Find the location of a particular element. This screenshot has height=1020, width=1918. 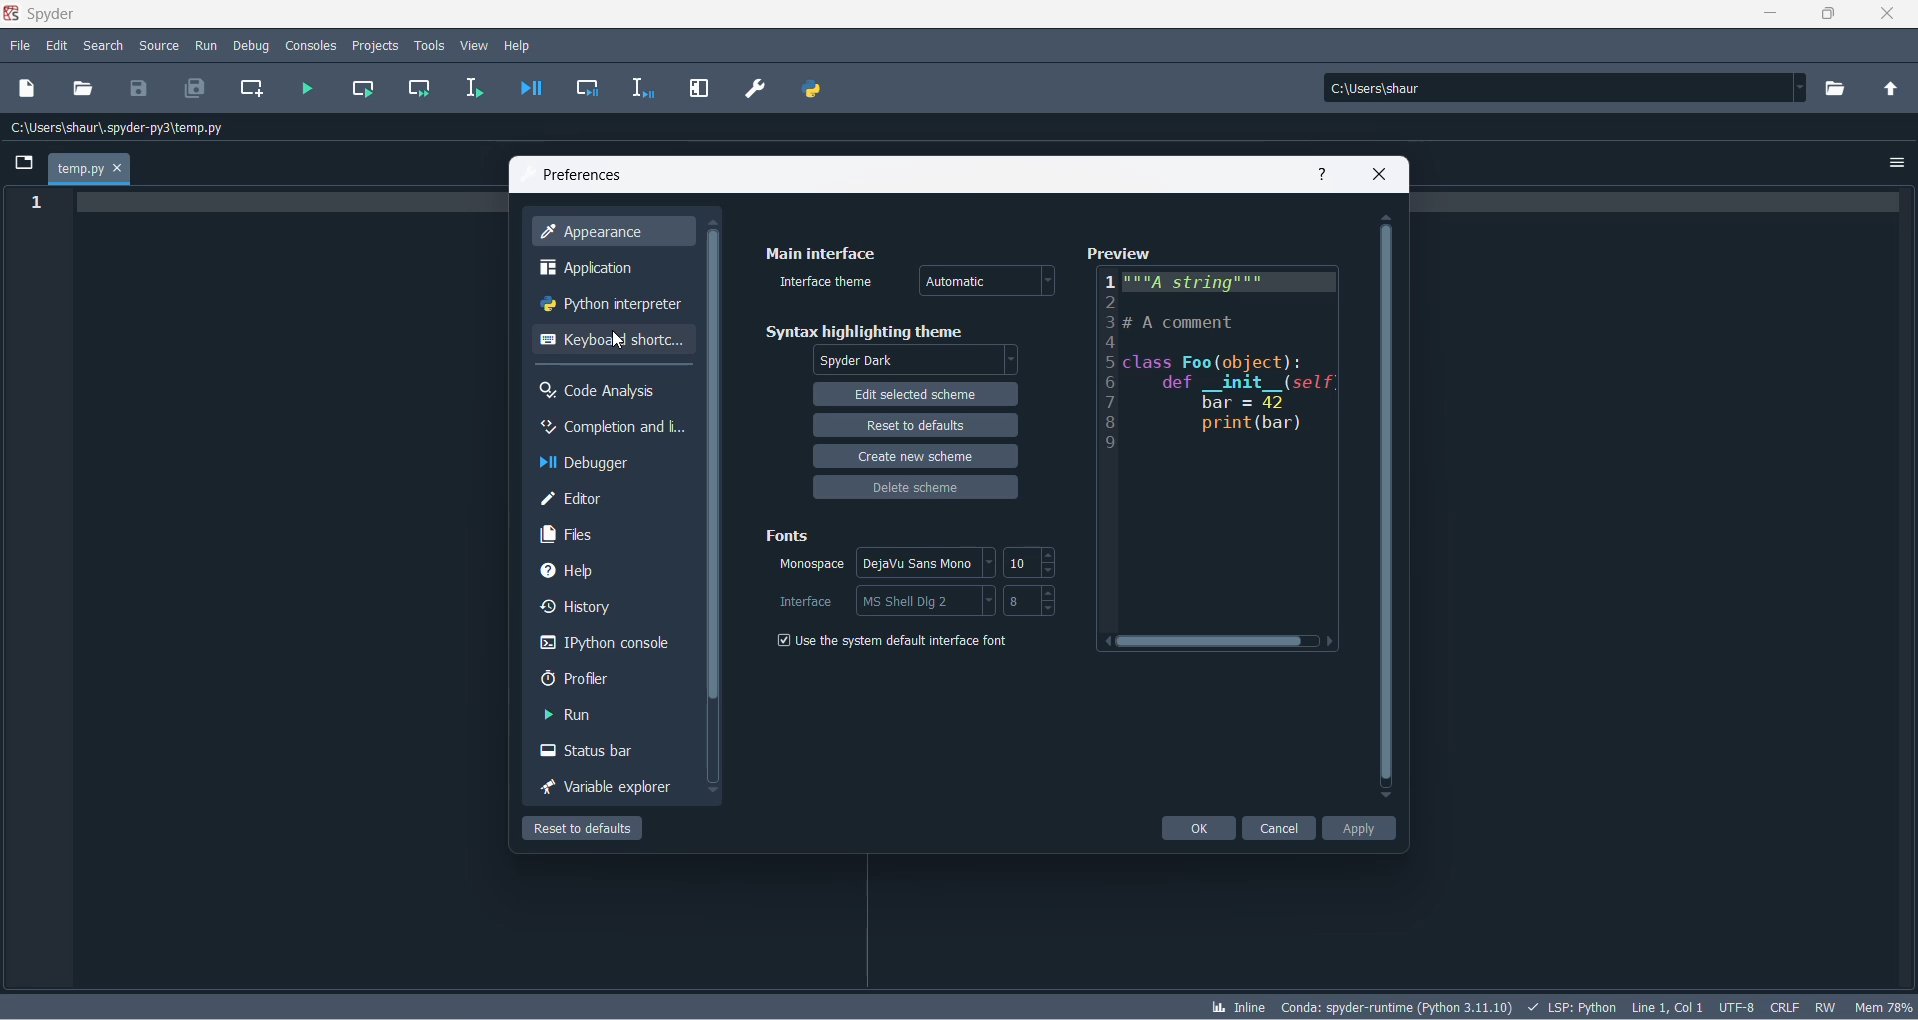

tools is located at coordinates (430, 45).